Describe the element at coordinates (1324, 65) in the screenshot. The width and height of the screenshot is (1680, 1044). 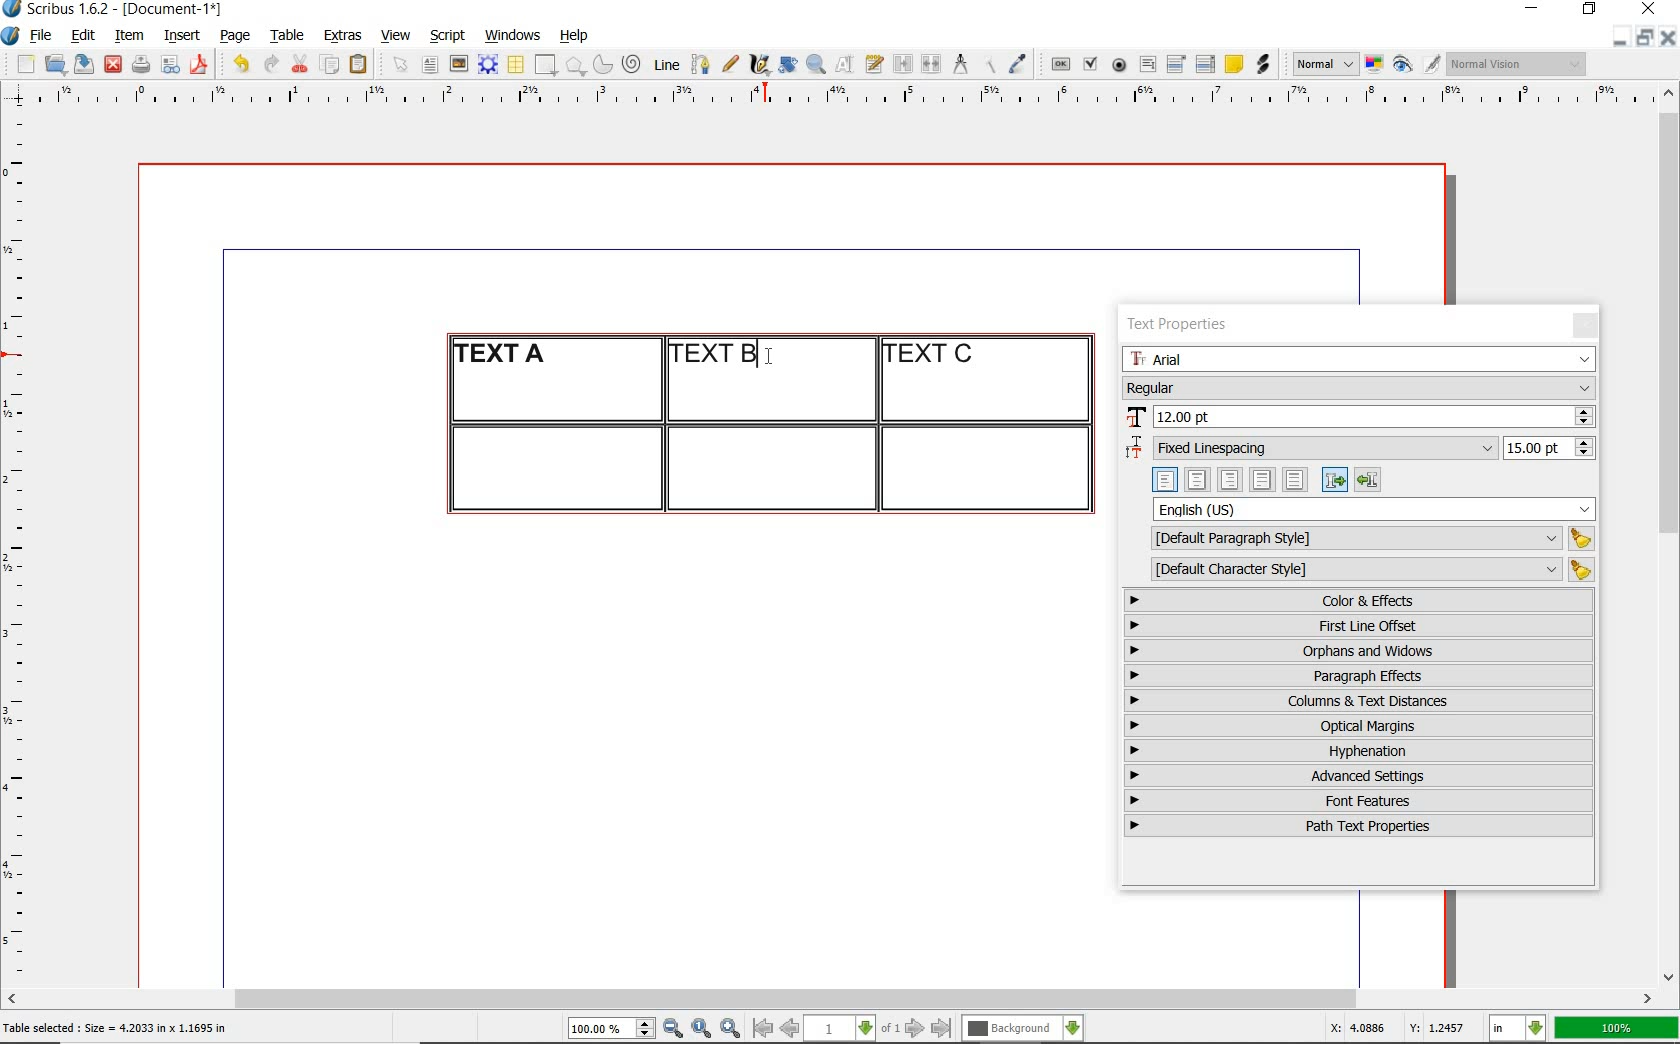
I see `select image preview mode` at that location.